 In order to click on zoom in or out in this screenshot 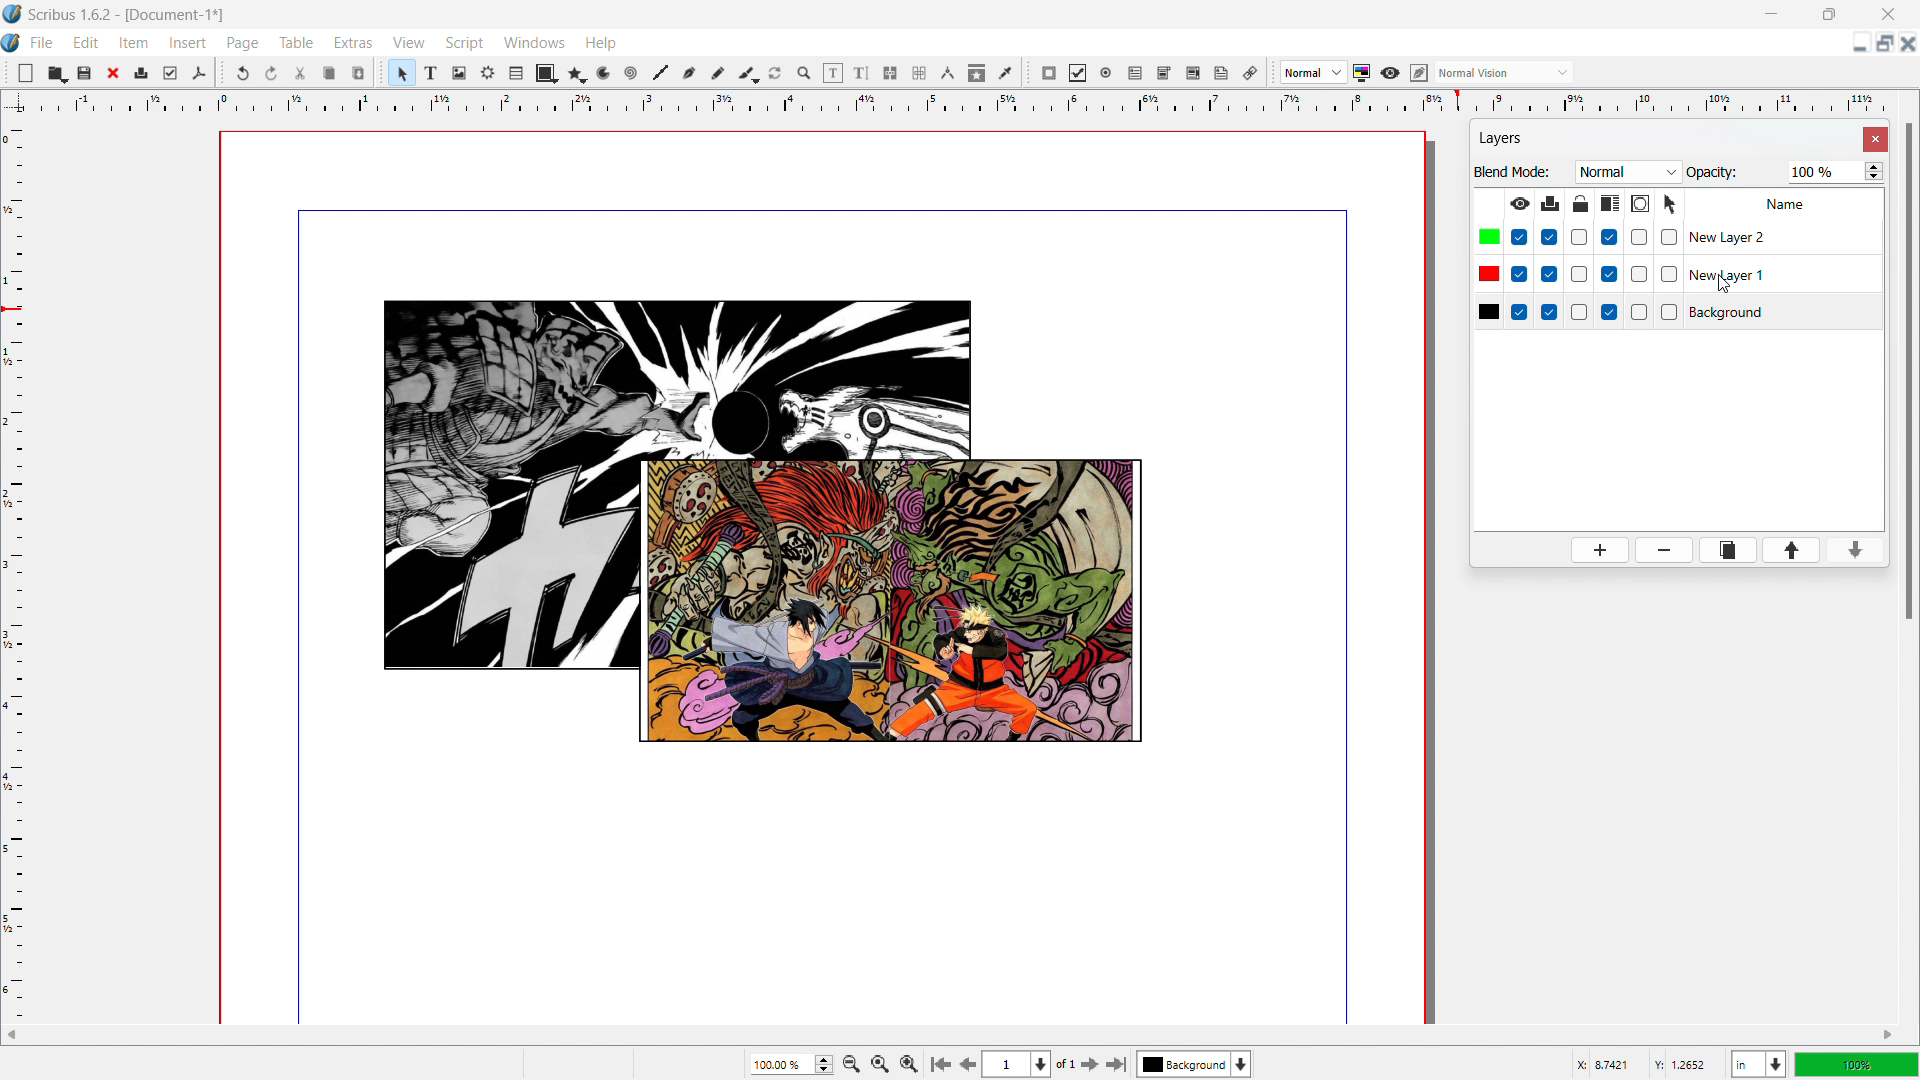, I will do `click(805, 73)`.